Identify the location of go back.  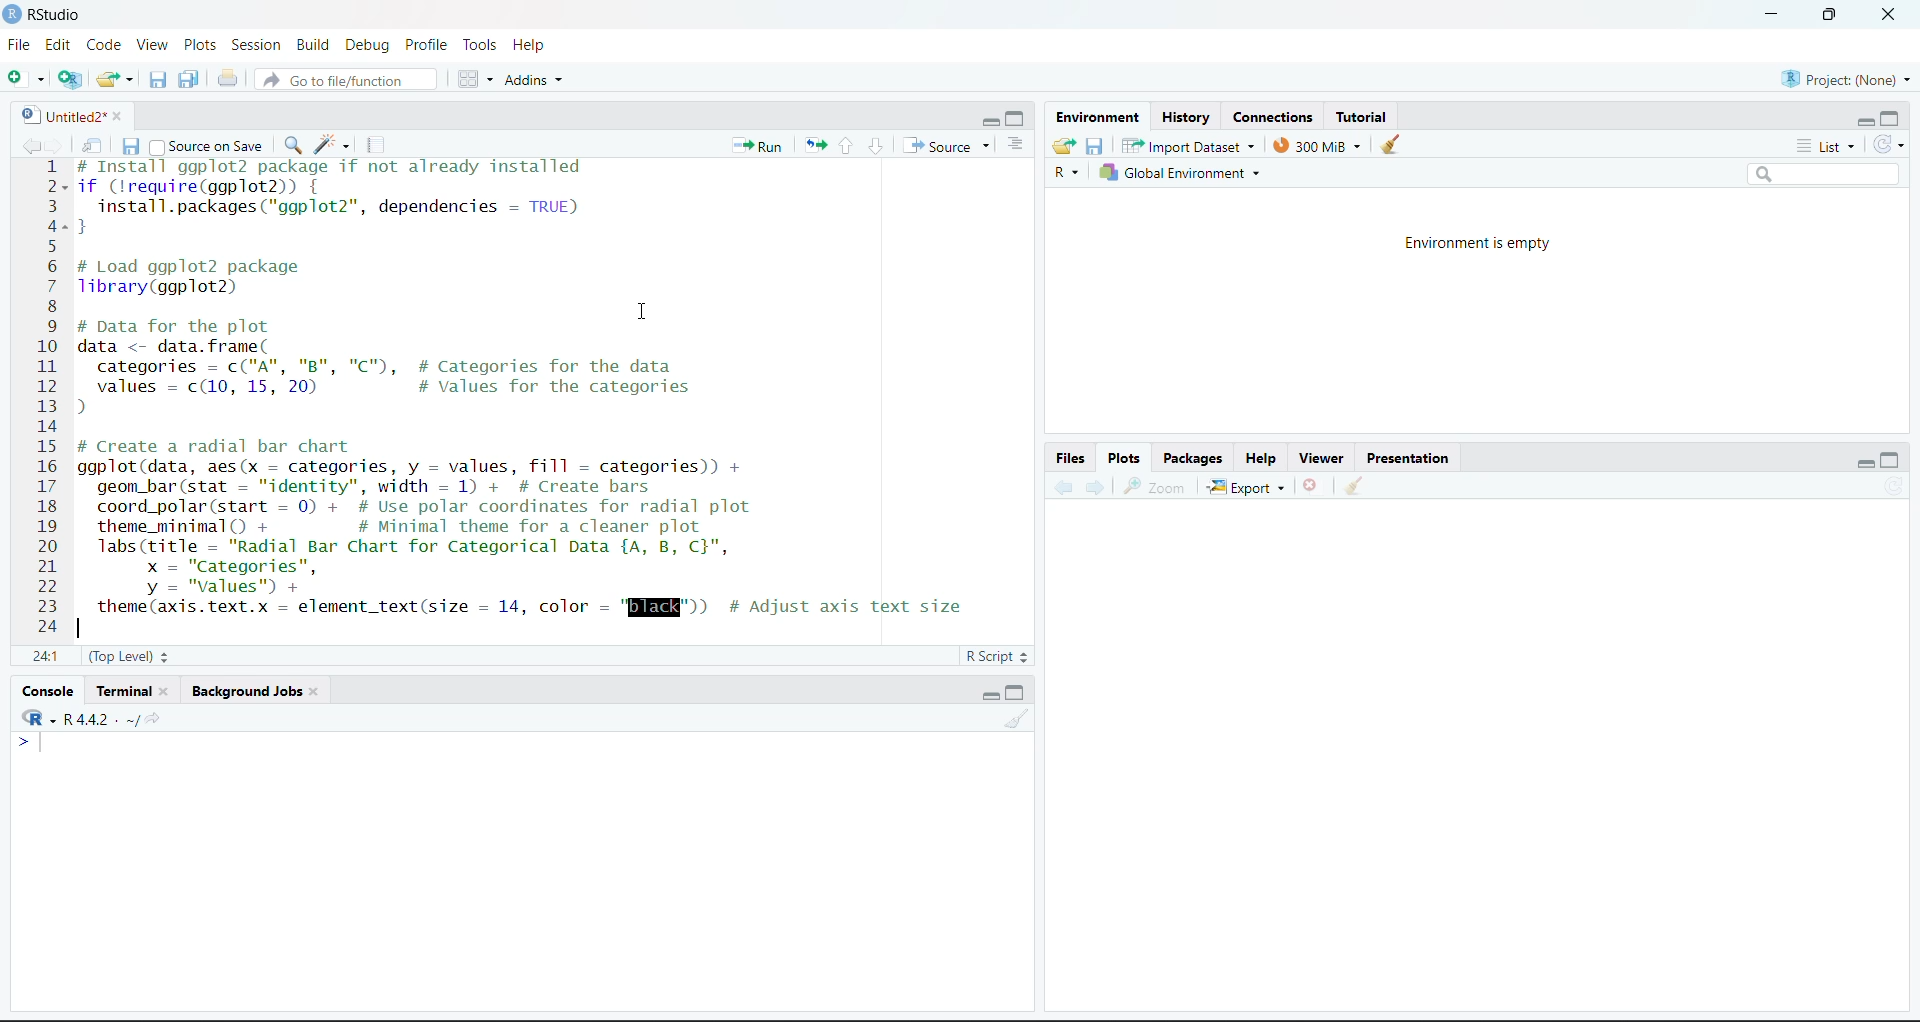
(1058, 489).